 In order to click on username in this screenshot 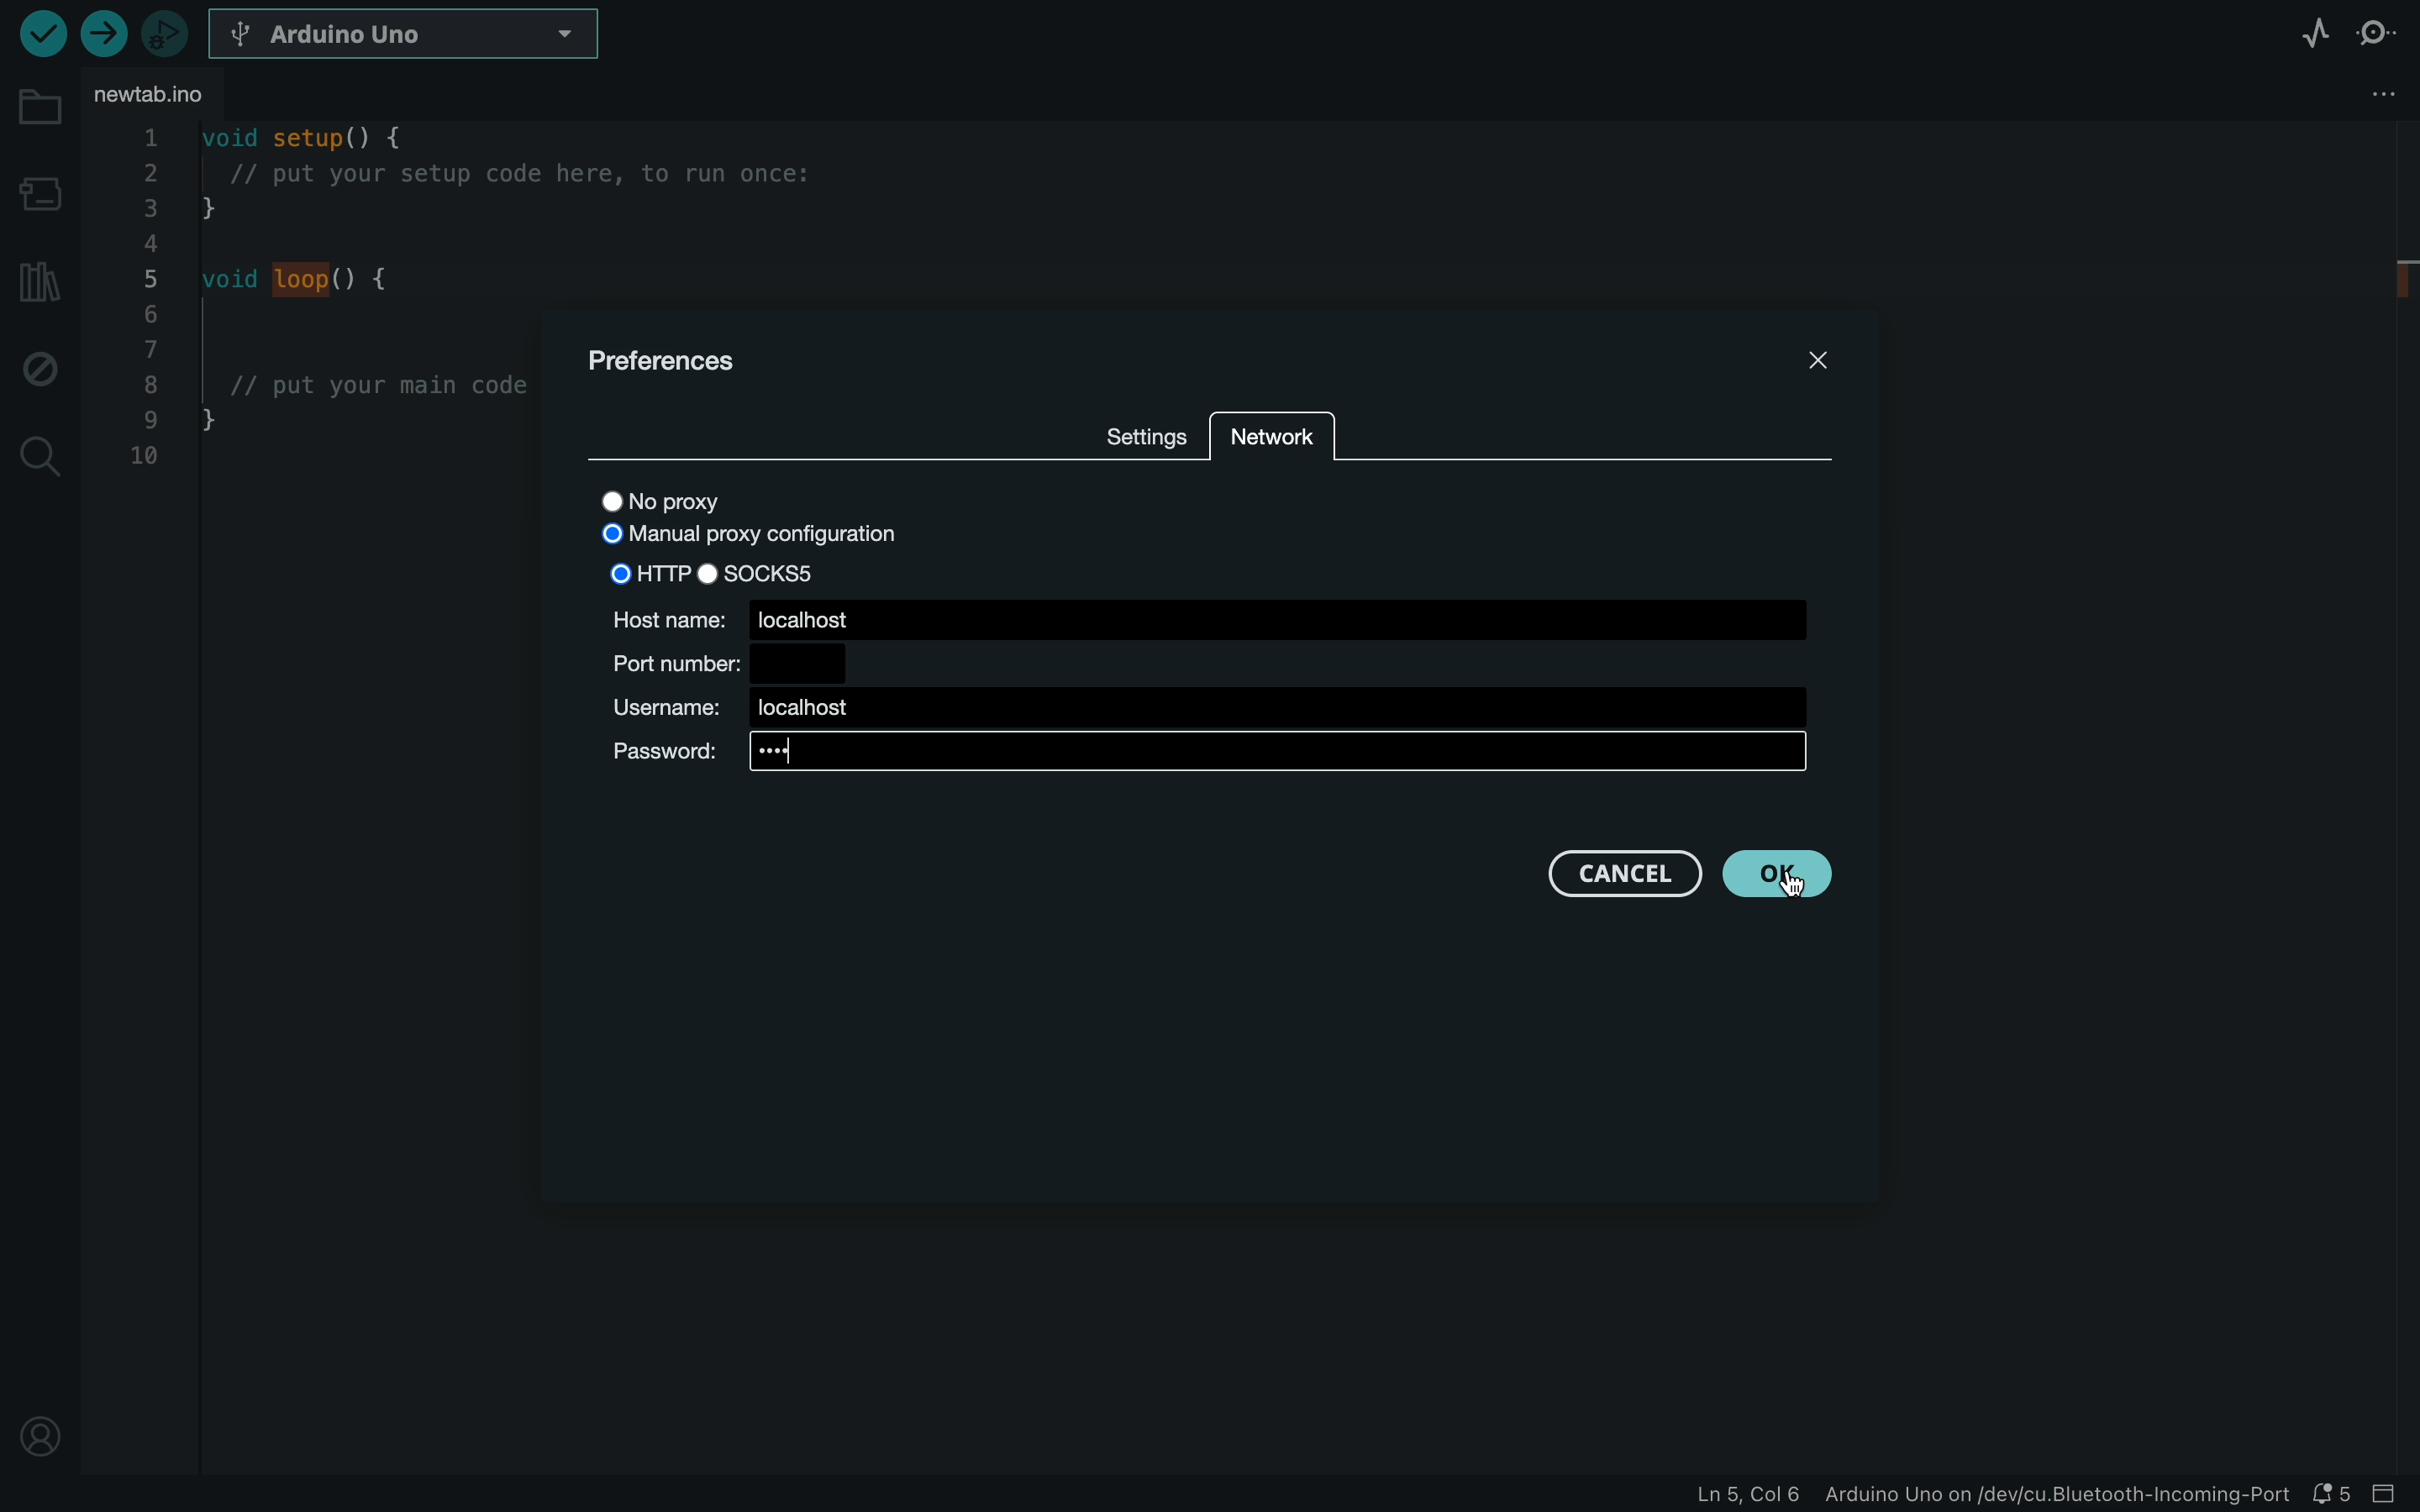, I will do `click(1200, 708)`.